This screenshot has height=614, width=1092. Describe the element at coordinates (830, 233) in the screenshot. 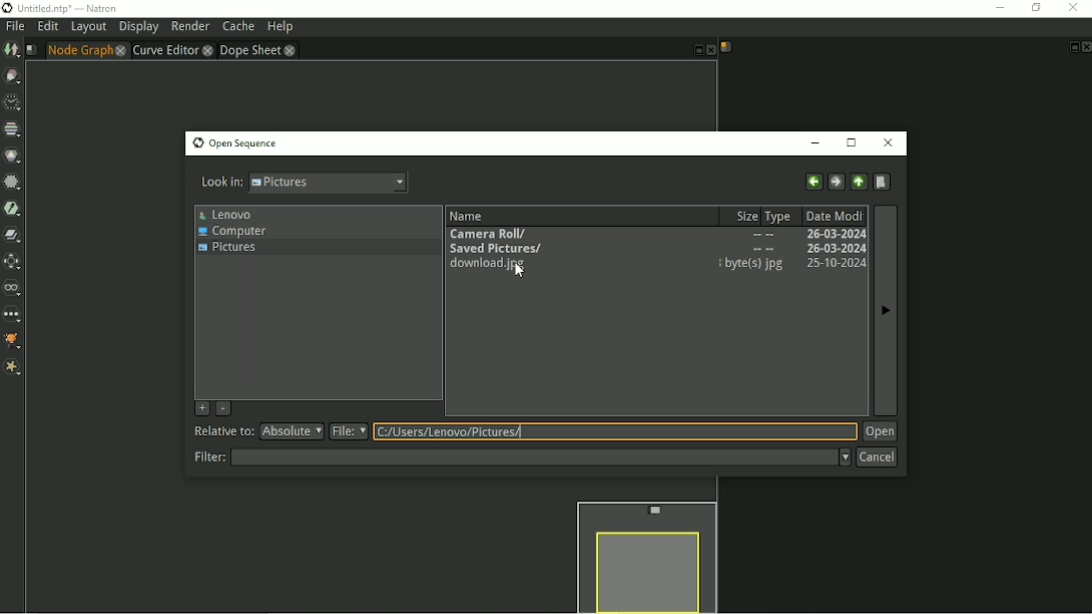

I see `26-03-2024` at that location.